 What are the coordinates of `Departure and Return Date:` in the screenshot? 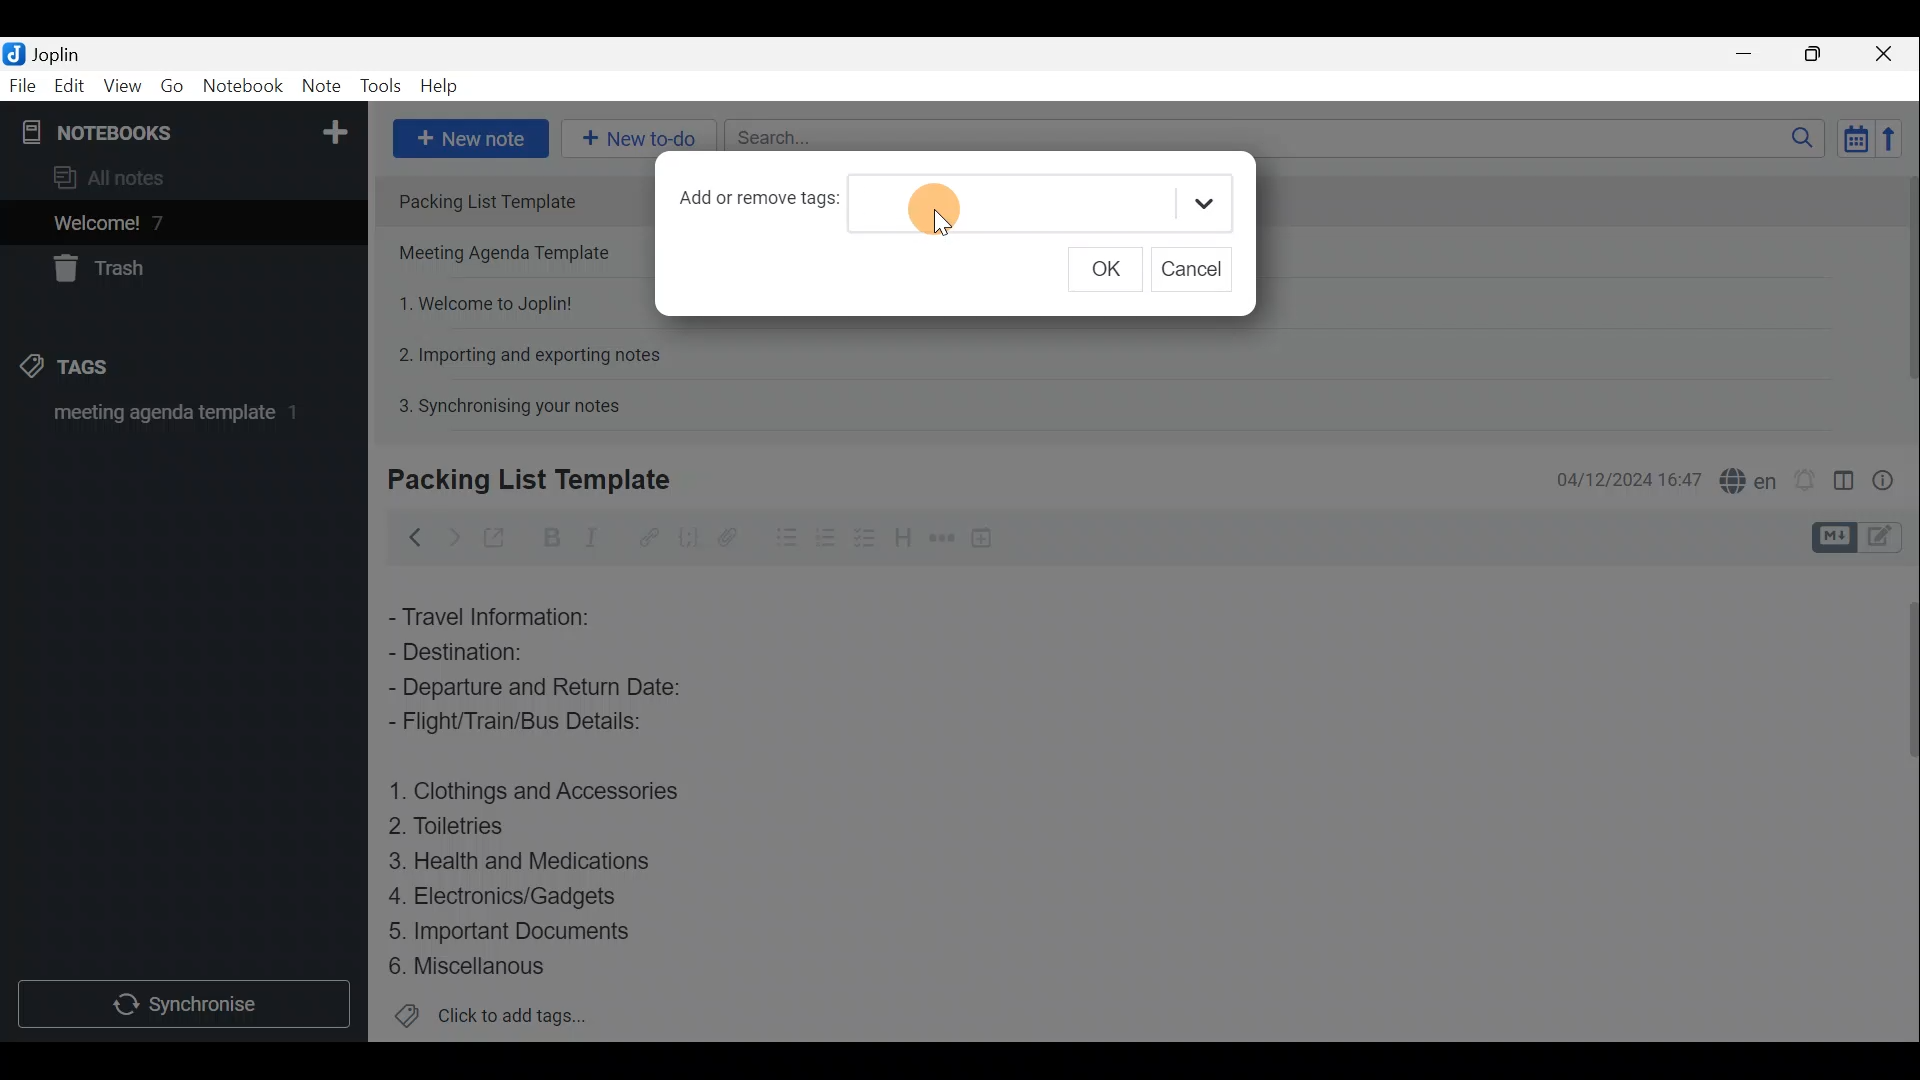 It's located at (537, 690).